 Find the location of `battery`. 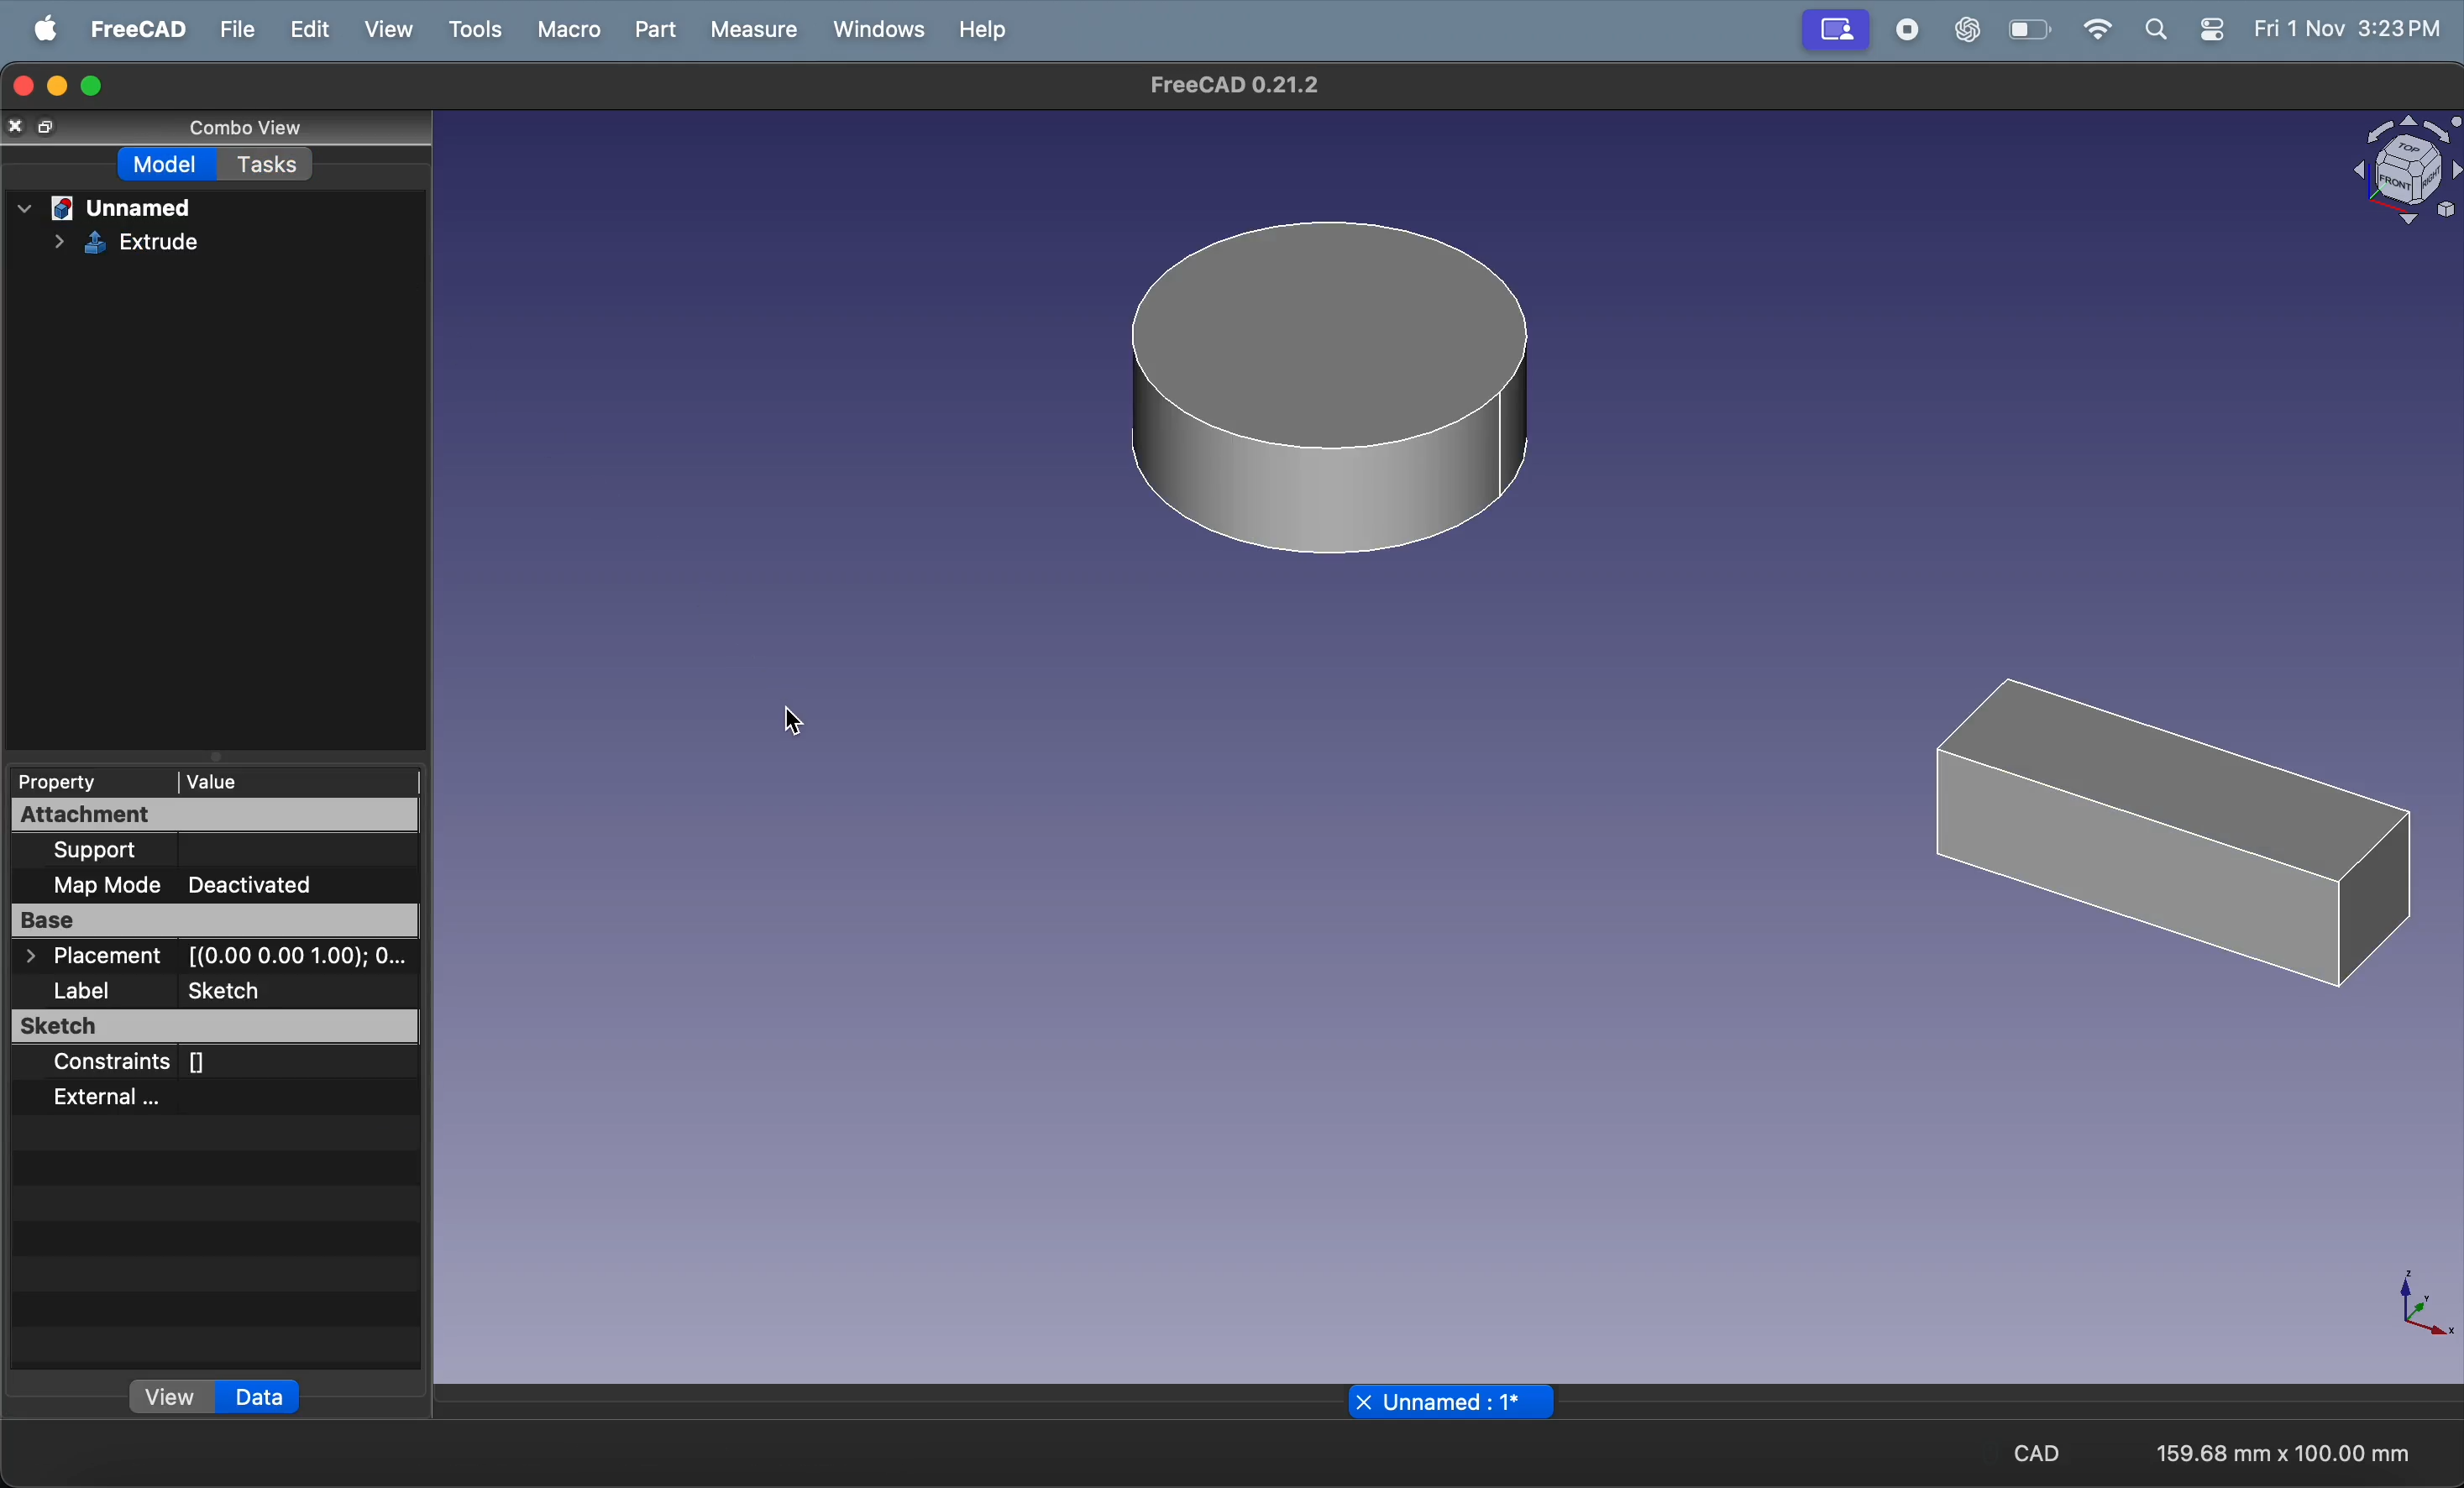

battery is located at coordinates (2027, 31).